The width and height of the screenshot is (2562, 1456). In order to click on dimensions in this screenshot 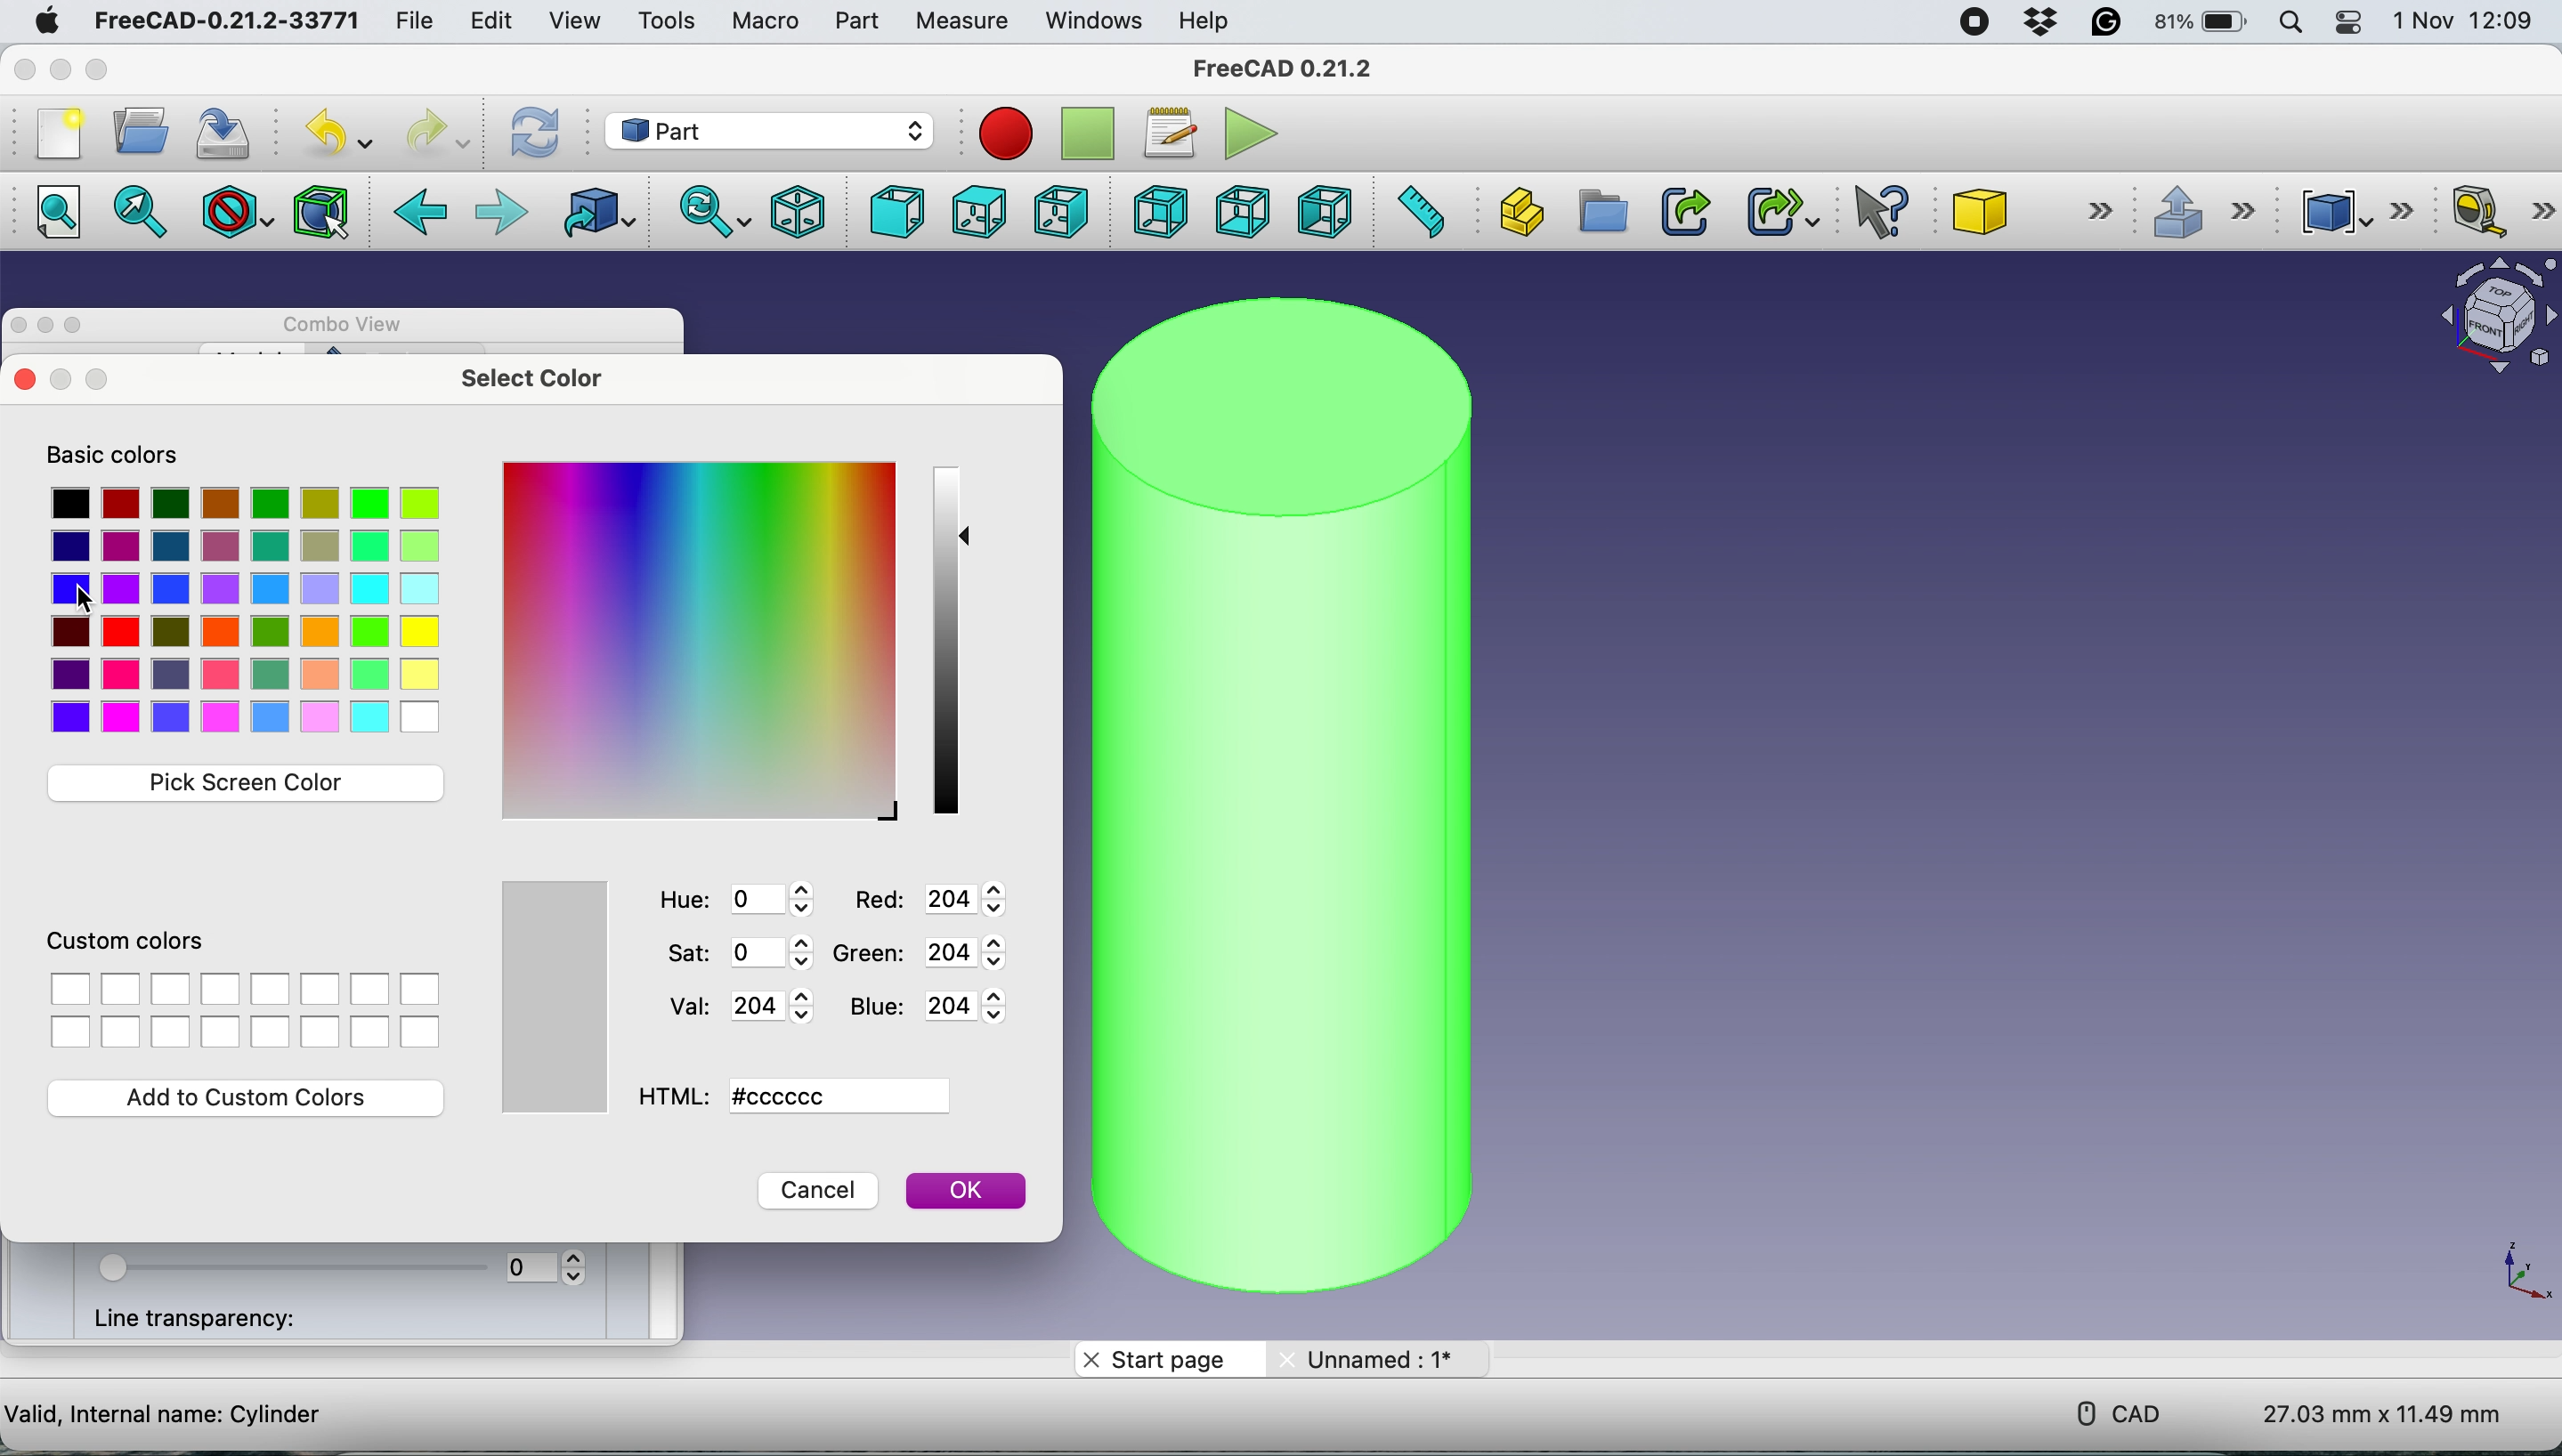, I will do `click(2370, 1414)`.